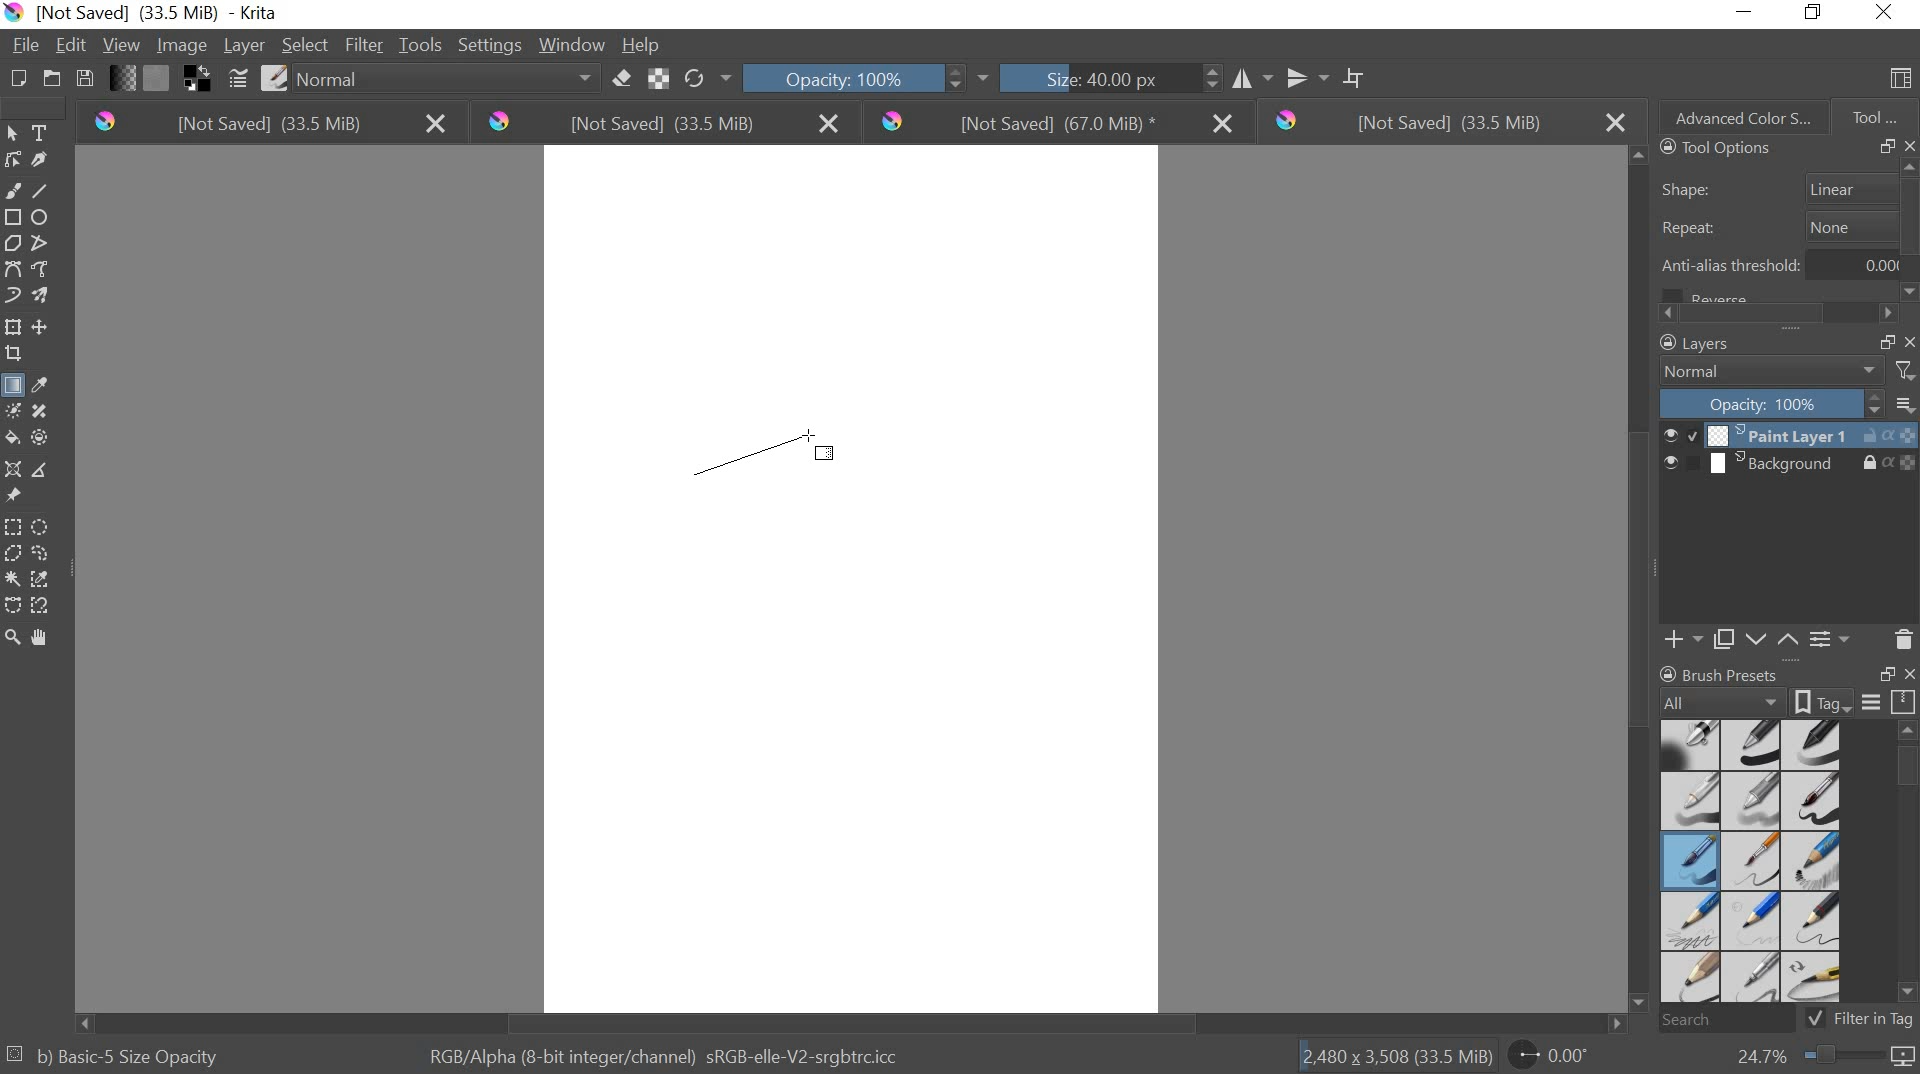  I want to click on freehand, so click(12, 191).